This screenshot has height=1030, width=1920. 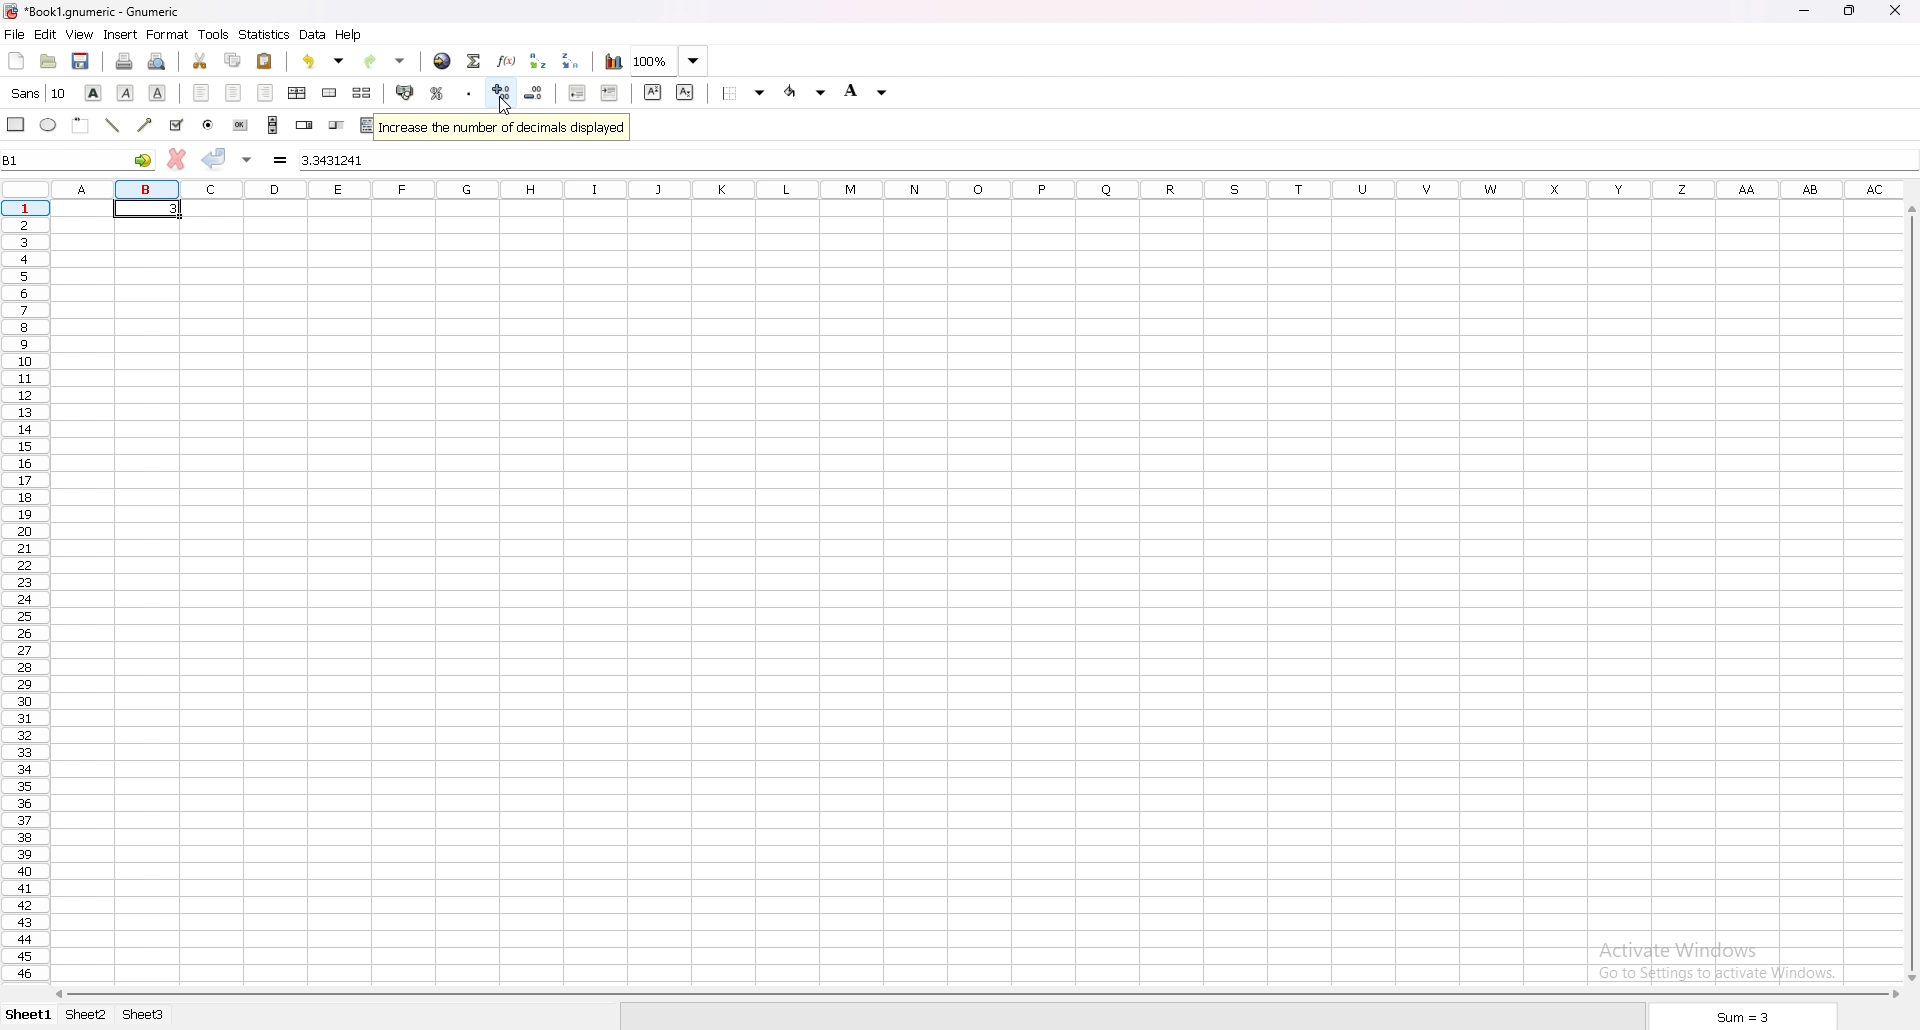 I want to click on open, so click(x=50, y=61).